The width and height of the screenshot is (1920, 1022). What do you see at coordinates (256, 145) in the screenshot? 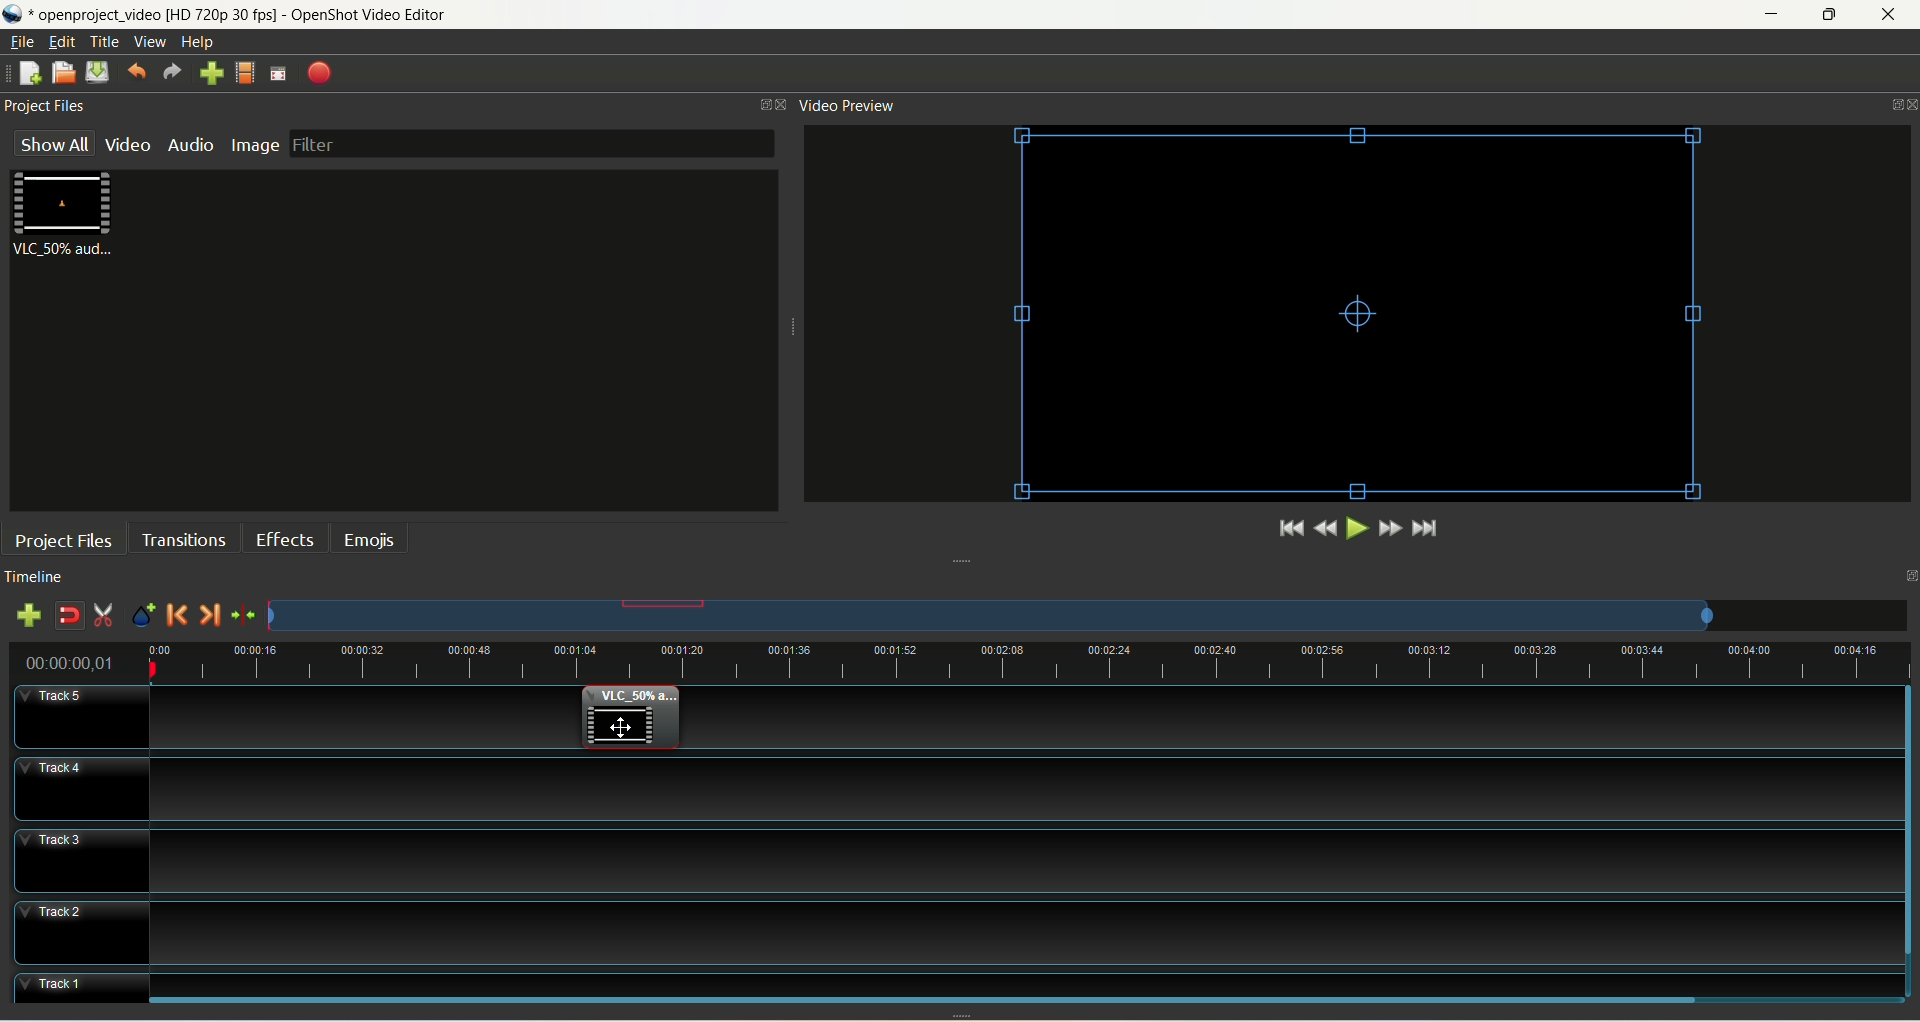
I see `image` at bounding box center [256, 145].